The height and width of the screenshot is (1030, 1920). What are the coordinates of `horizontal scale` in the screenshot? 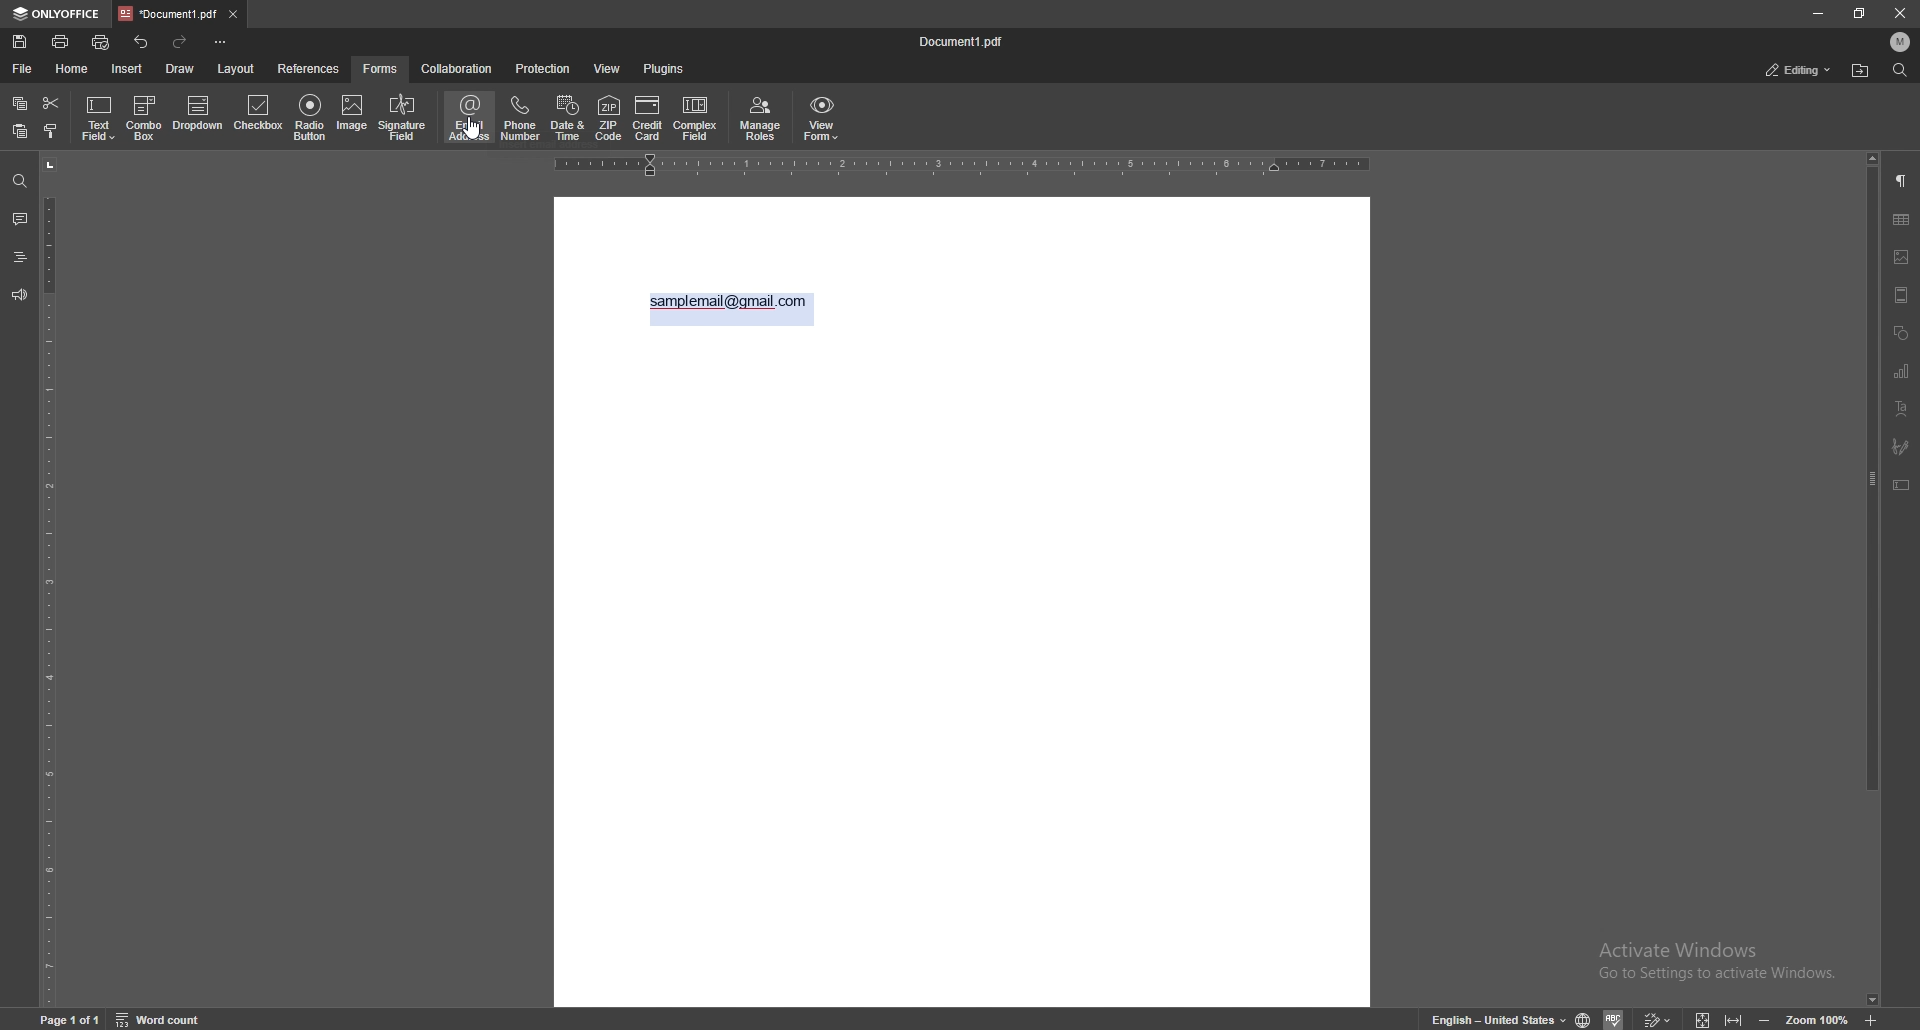 It's located at (963, 166).